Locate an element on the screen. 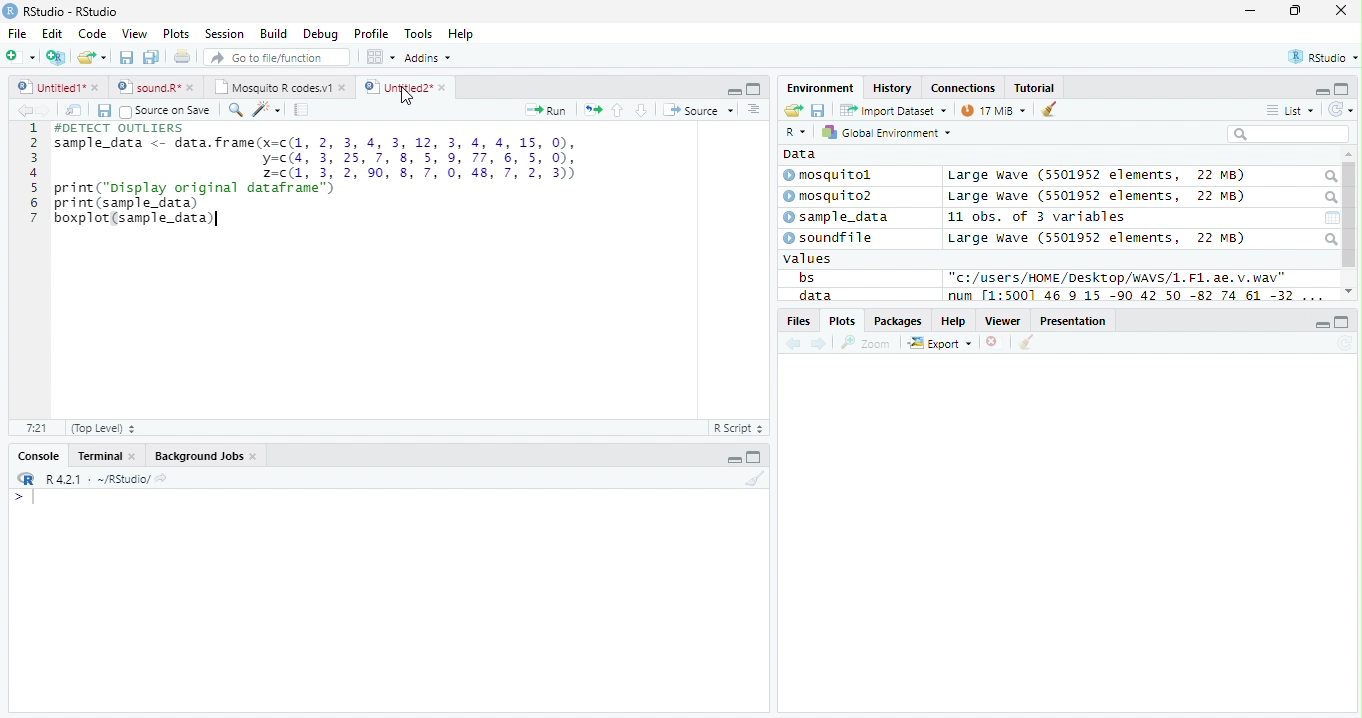 This screenshot has width=1362, height=718. typing cursor is located at coordinates (24, 498).